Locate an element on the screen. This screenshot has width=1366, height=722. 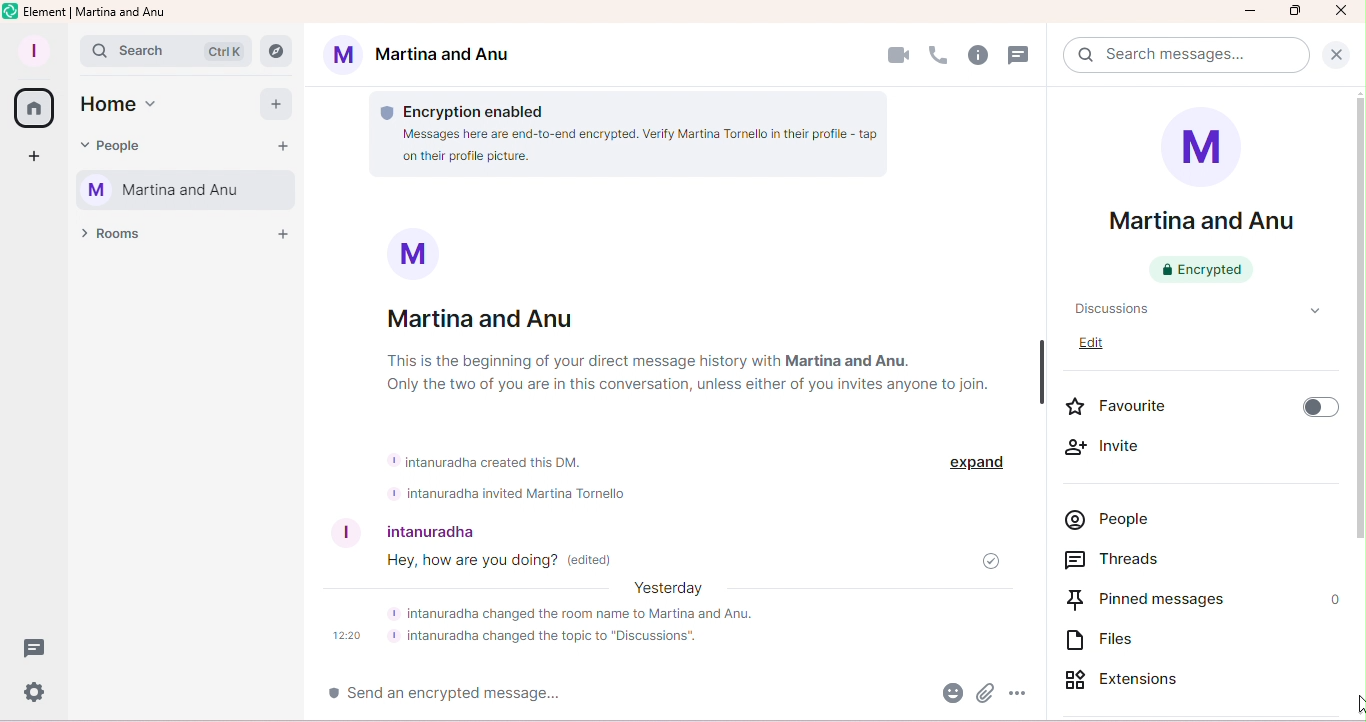
Video call is located at coordinates (1216, 59).